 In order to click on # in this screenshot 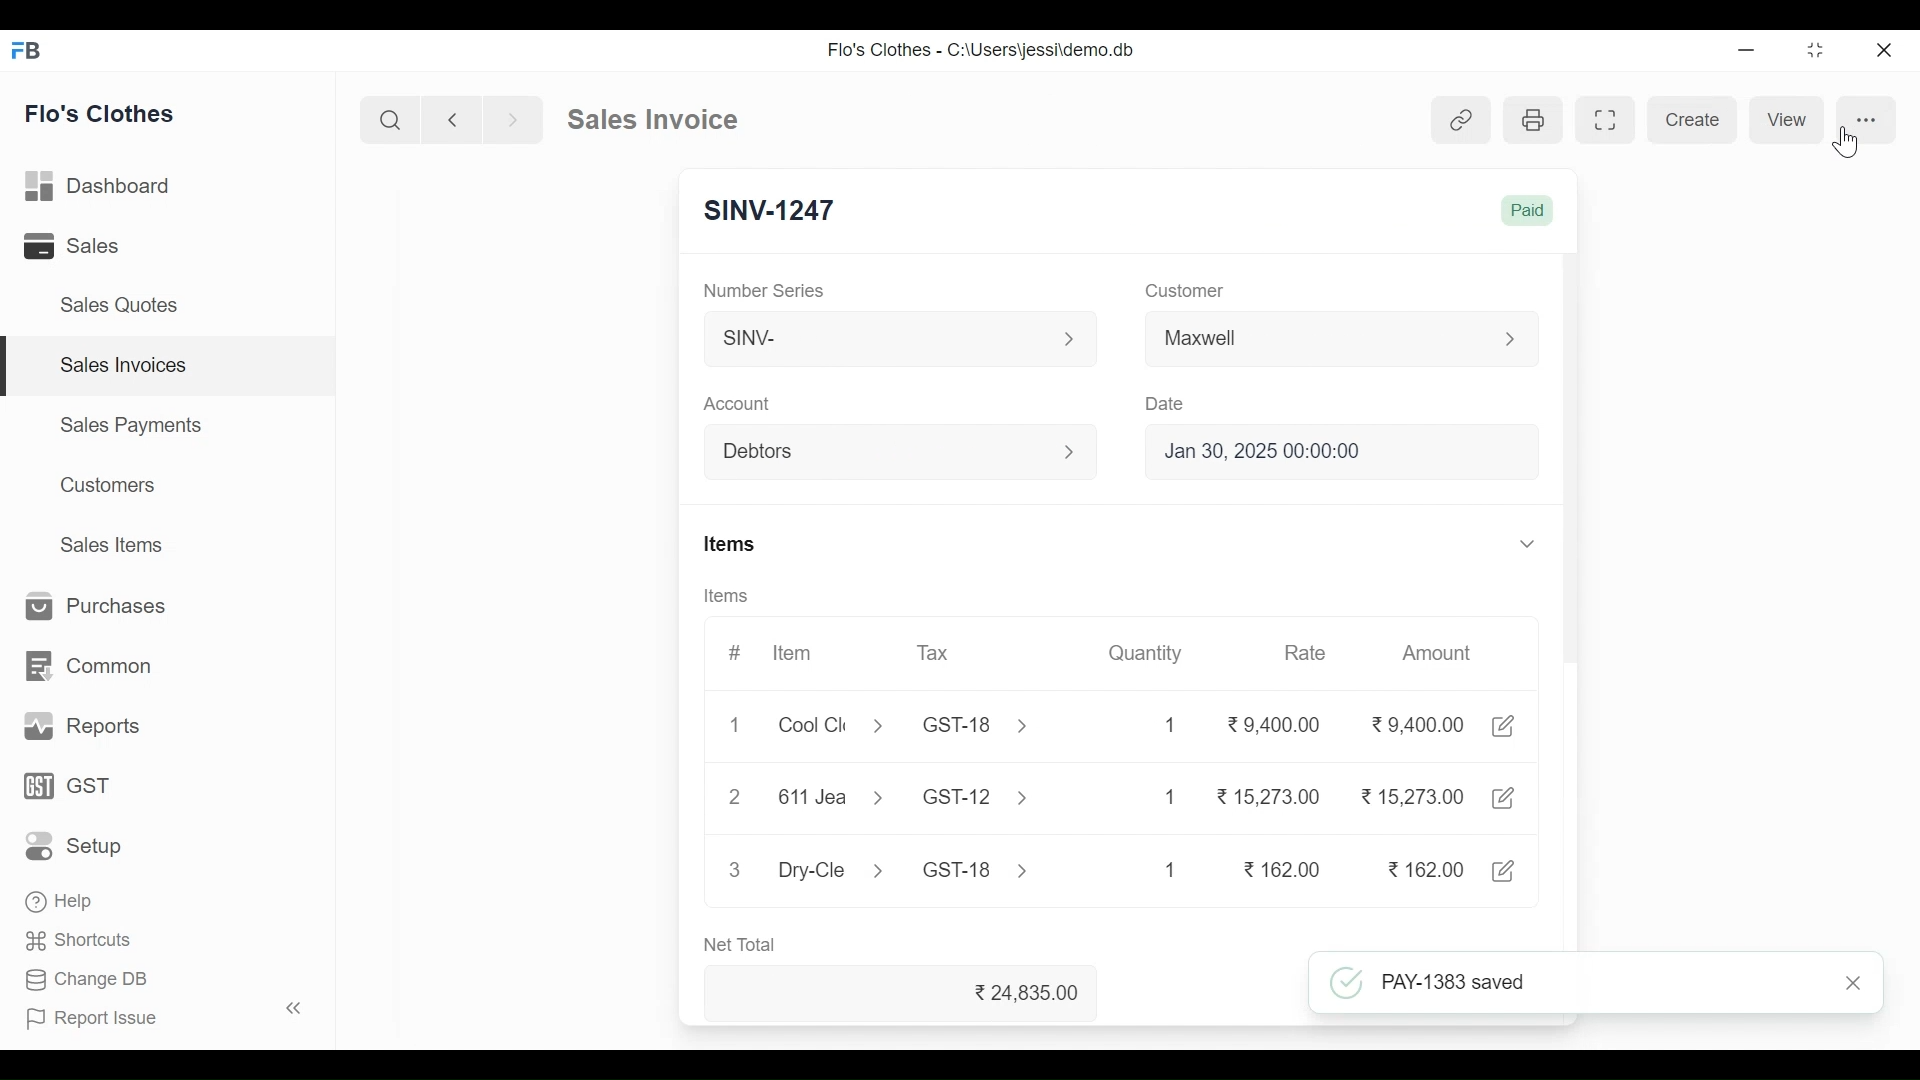, I will do `click(734, 653)`.